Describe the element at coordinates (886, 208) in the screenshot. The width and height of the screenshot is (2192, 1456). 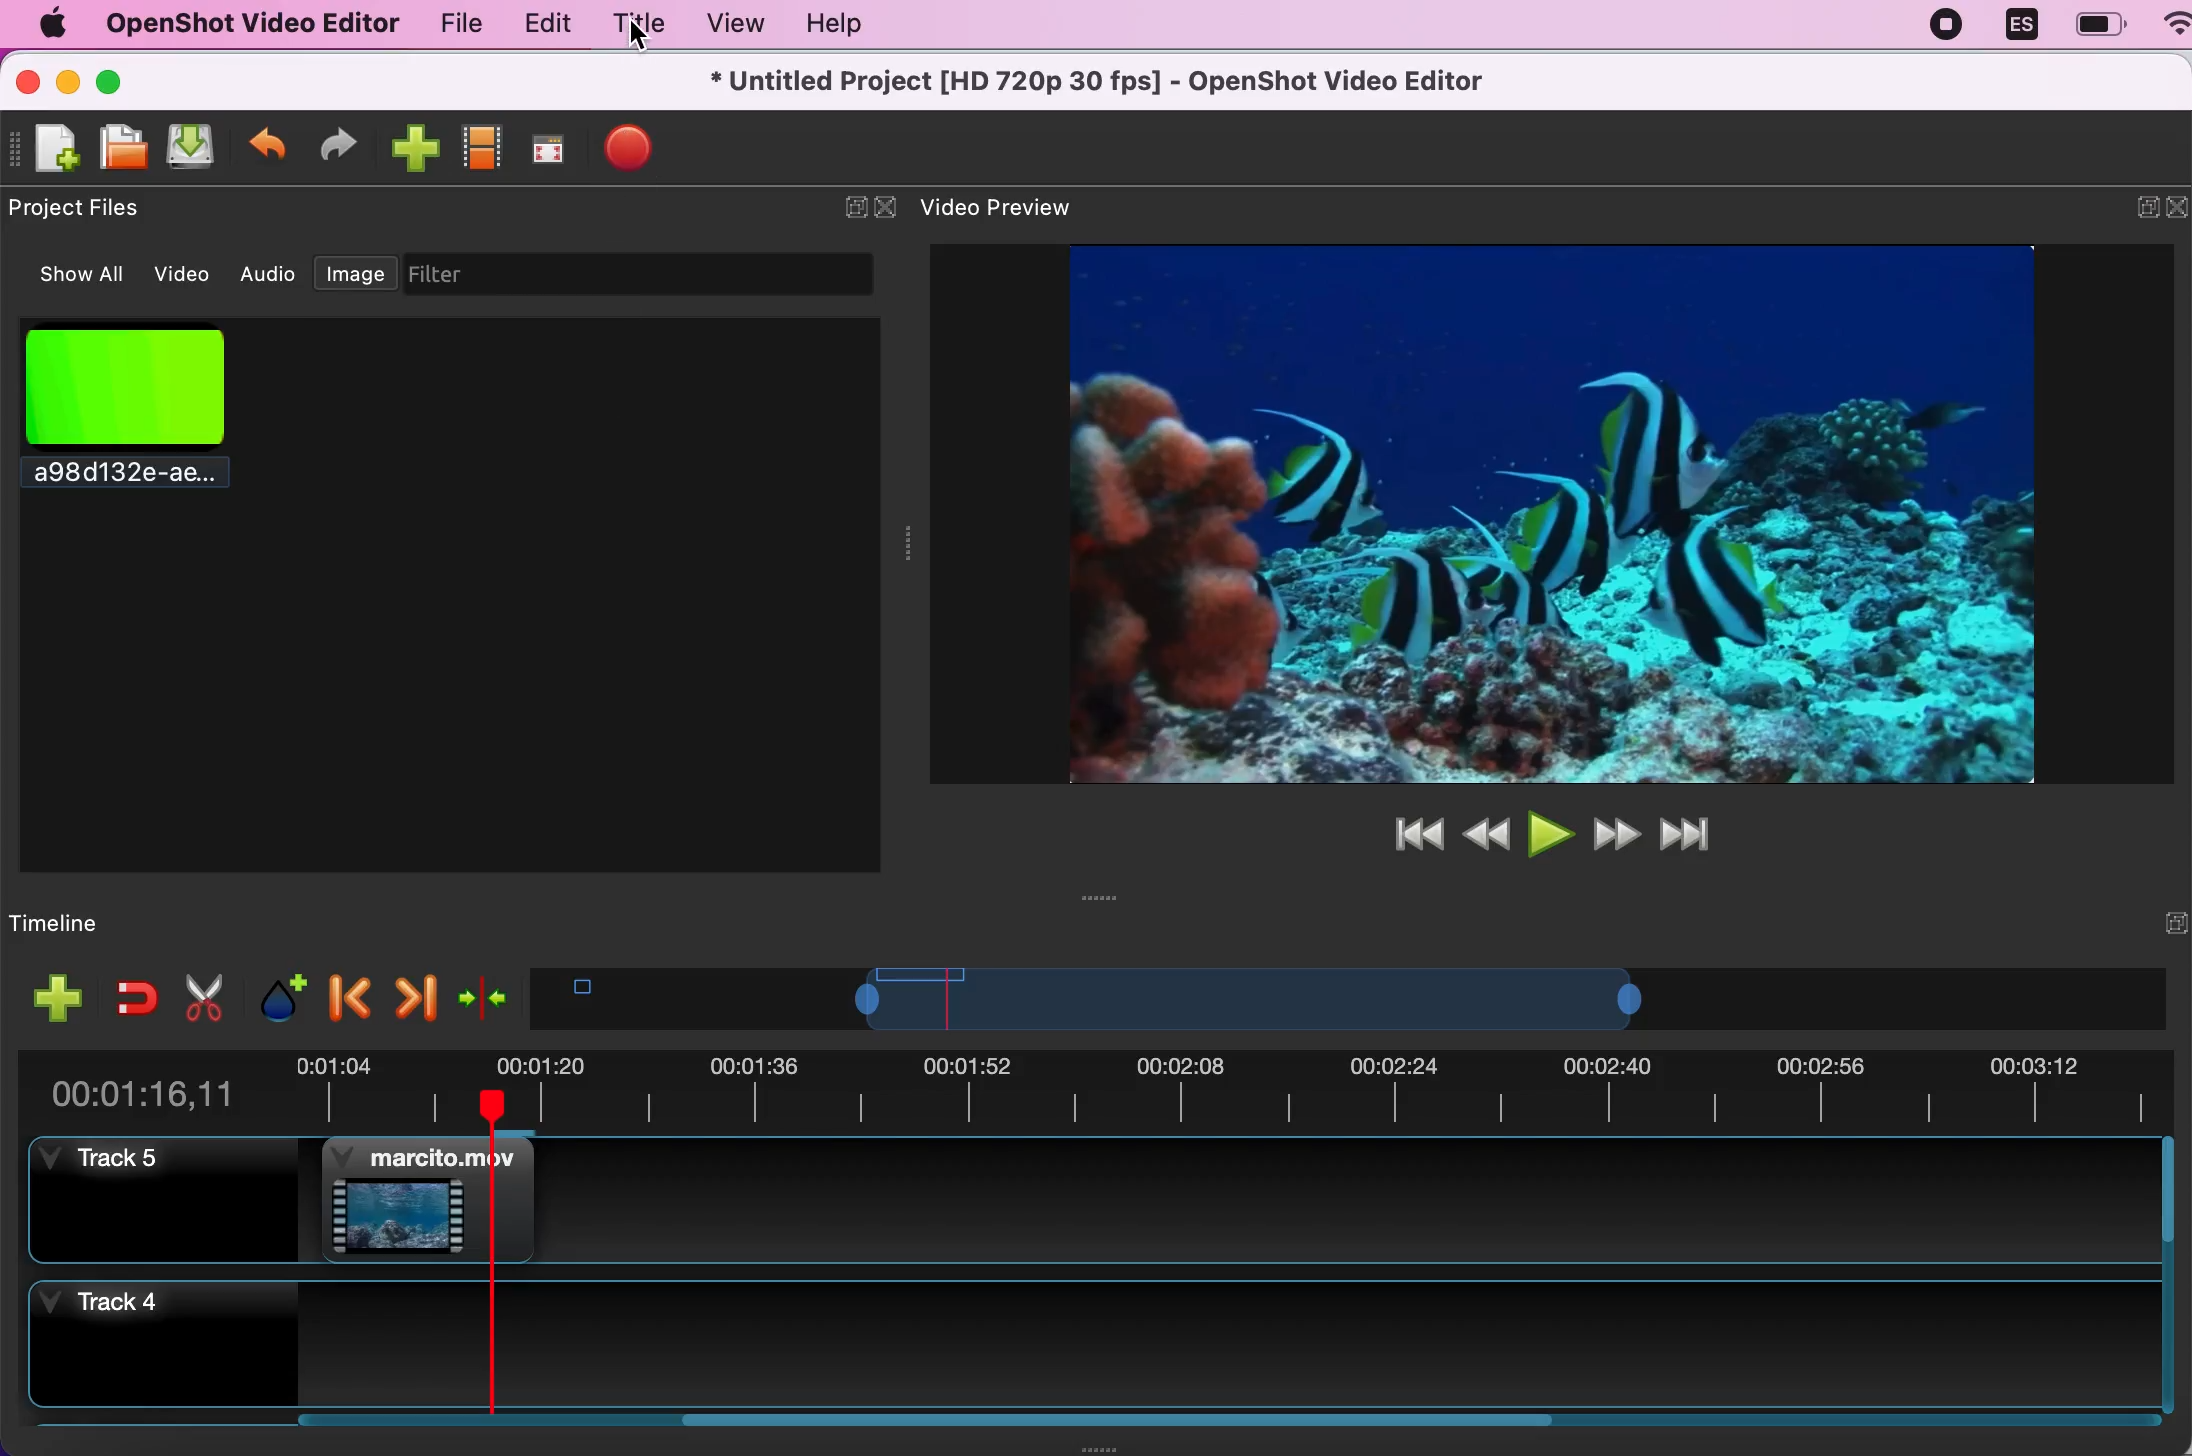
I see `close` at that location.